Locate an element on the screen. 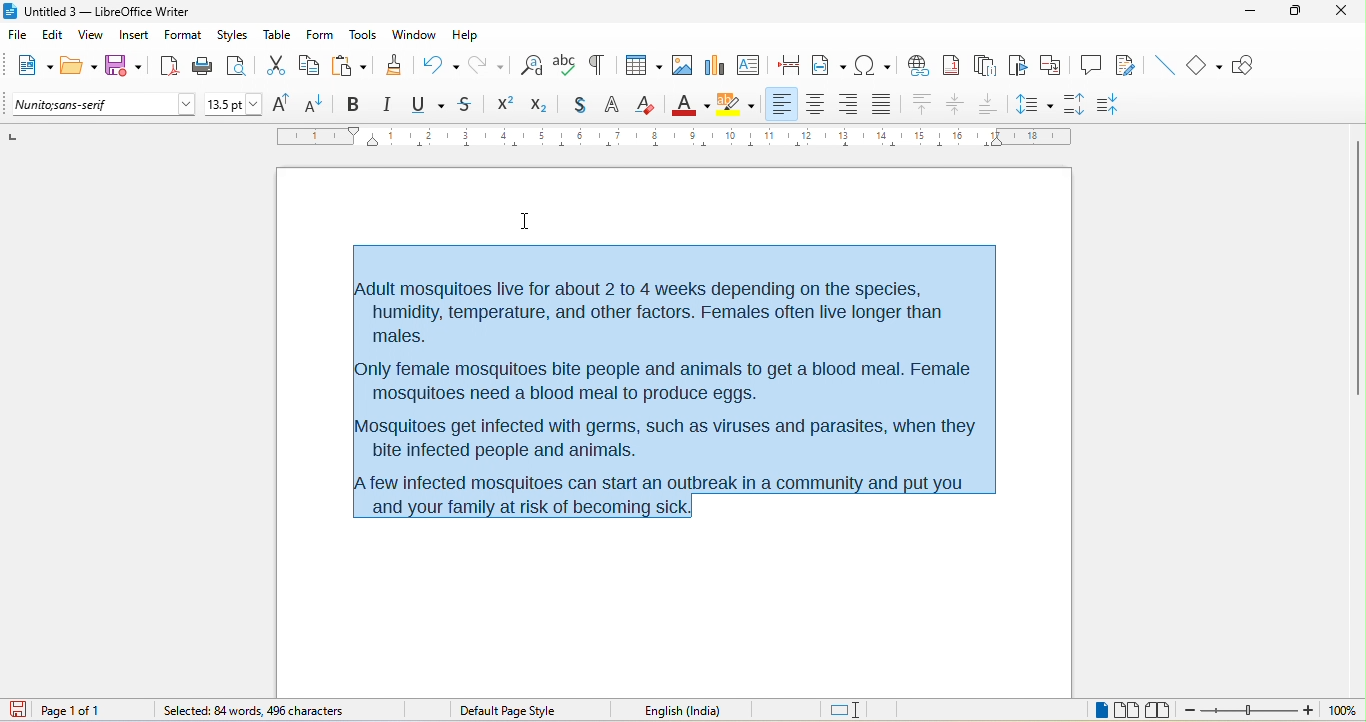 This screenshot has height=722, width=1366. page break is located at coordinates (784, 63).